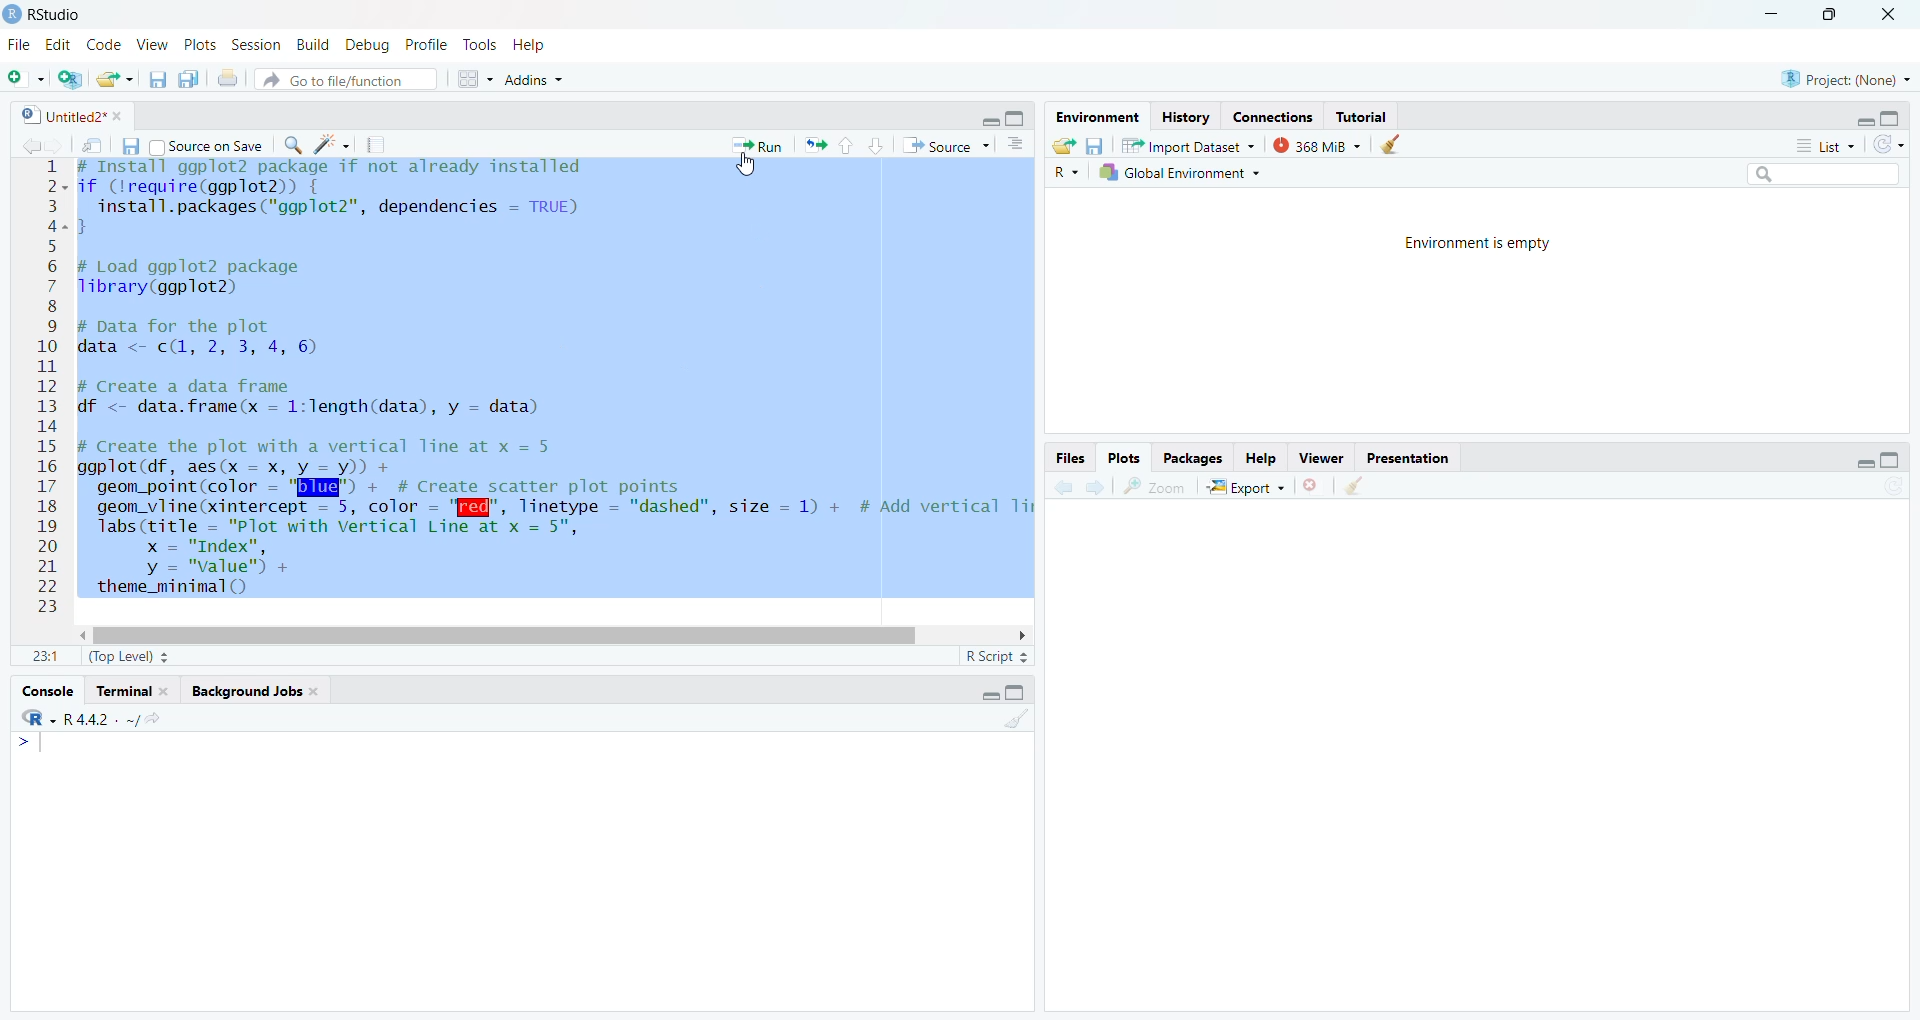 The height and width of the screenshot is (1020, 1920). Describe the element at coordinates (48, 15) in the screenshot. I see `RStudio` at that location.